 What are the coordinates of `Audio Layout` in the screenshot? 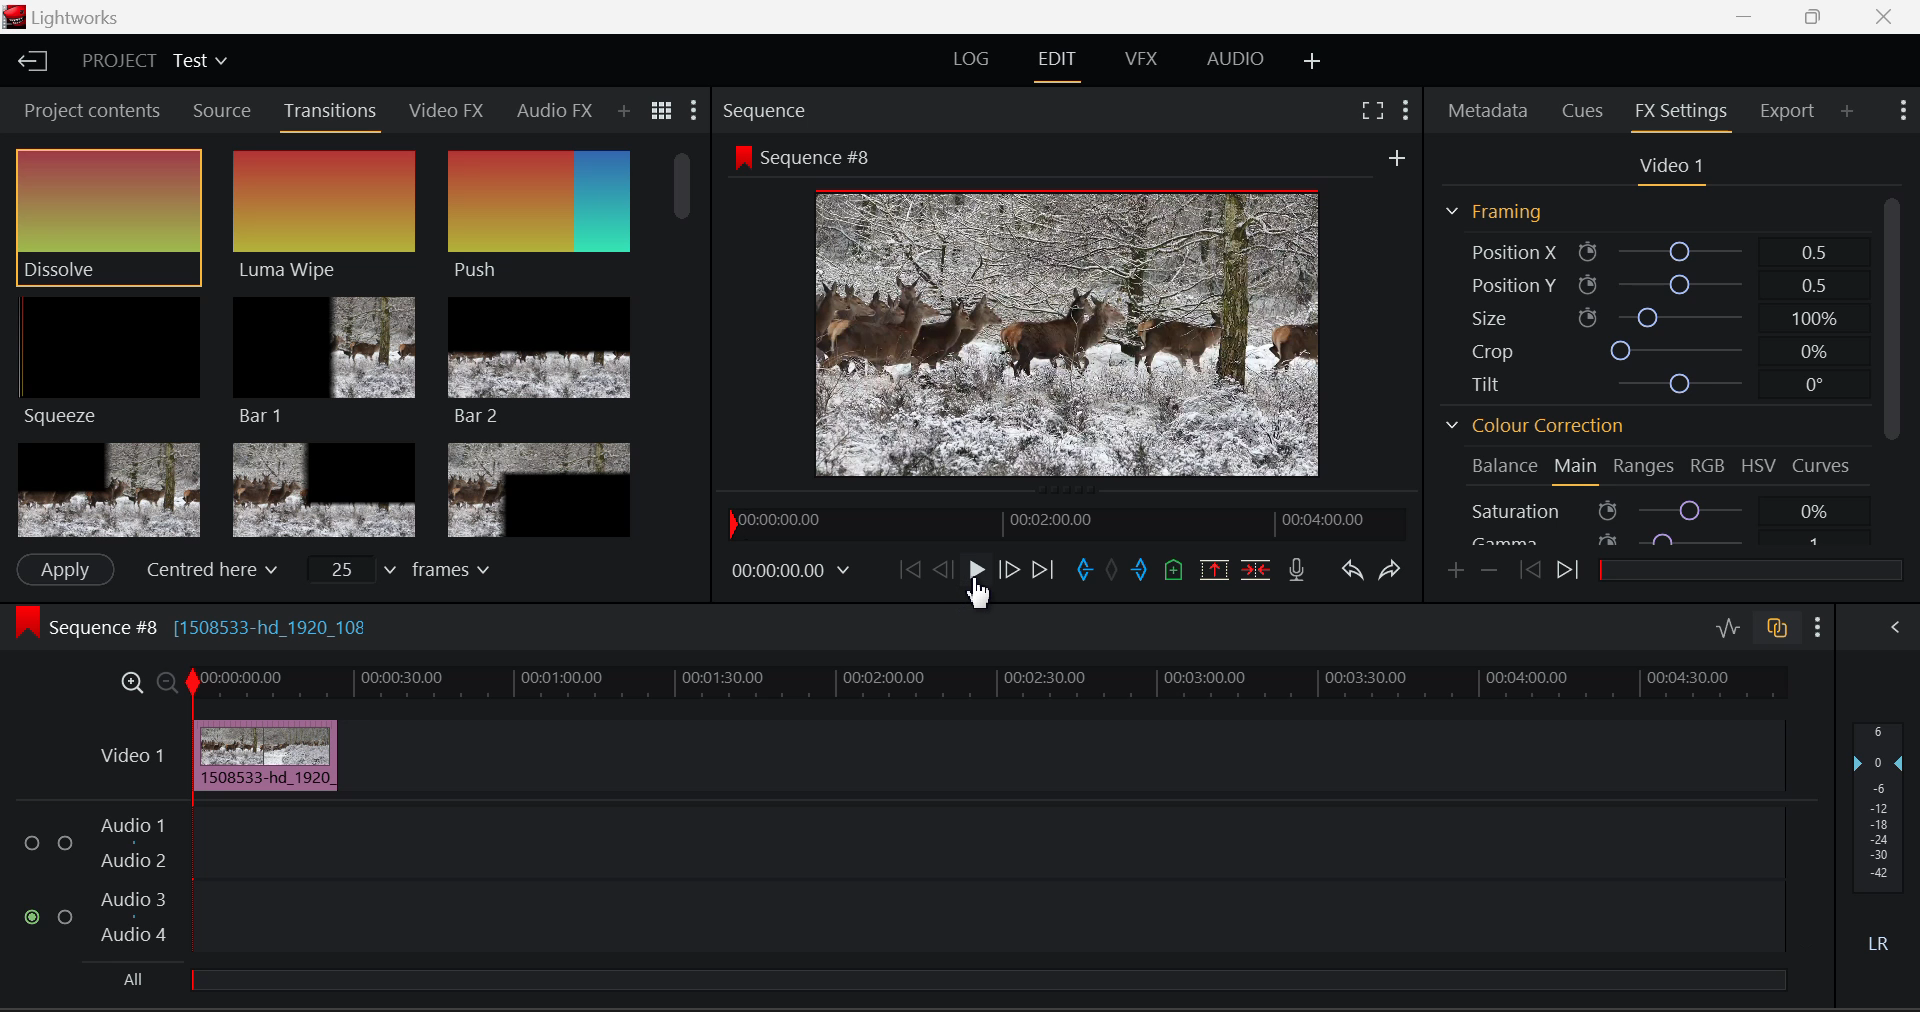 It's located at (1231, 63).